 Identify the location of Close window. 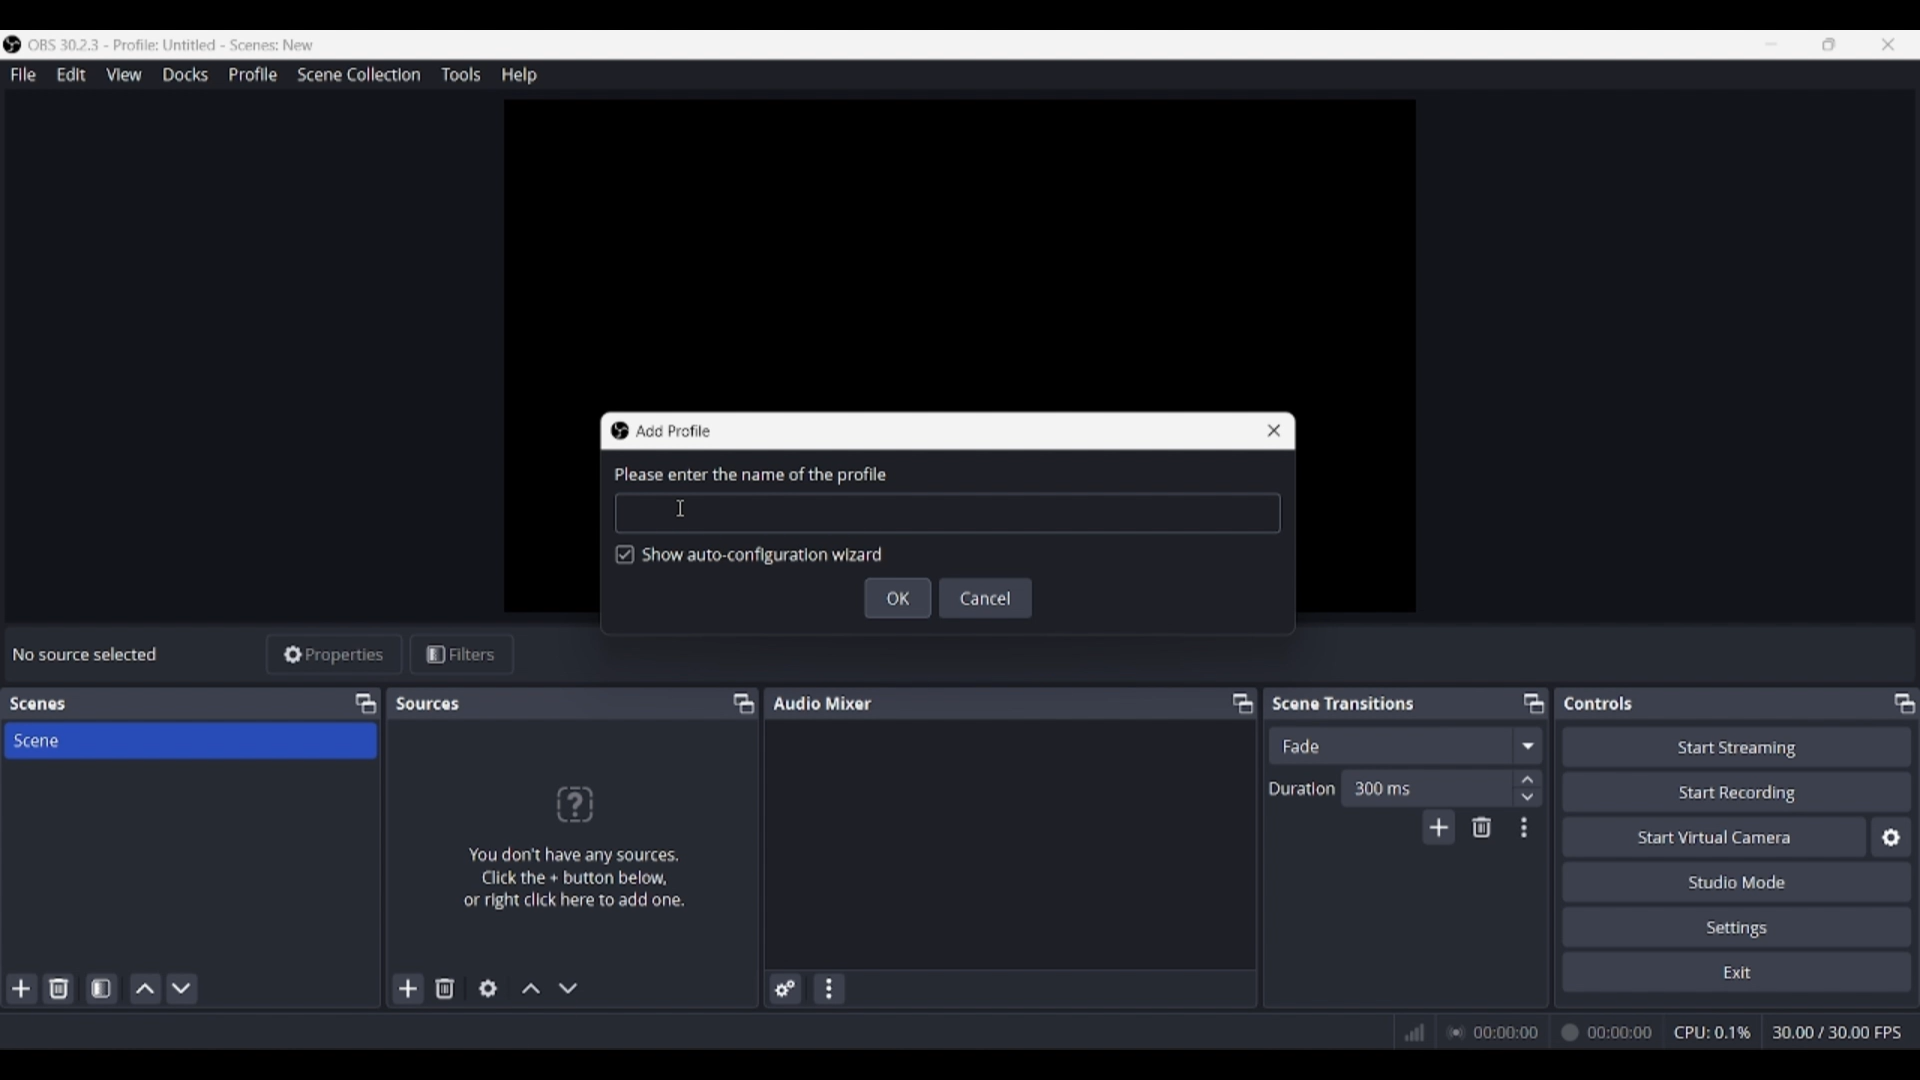
(1274, 431).